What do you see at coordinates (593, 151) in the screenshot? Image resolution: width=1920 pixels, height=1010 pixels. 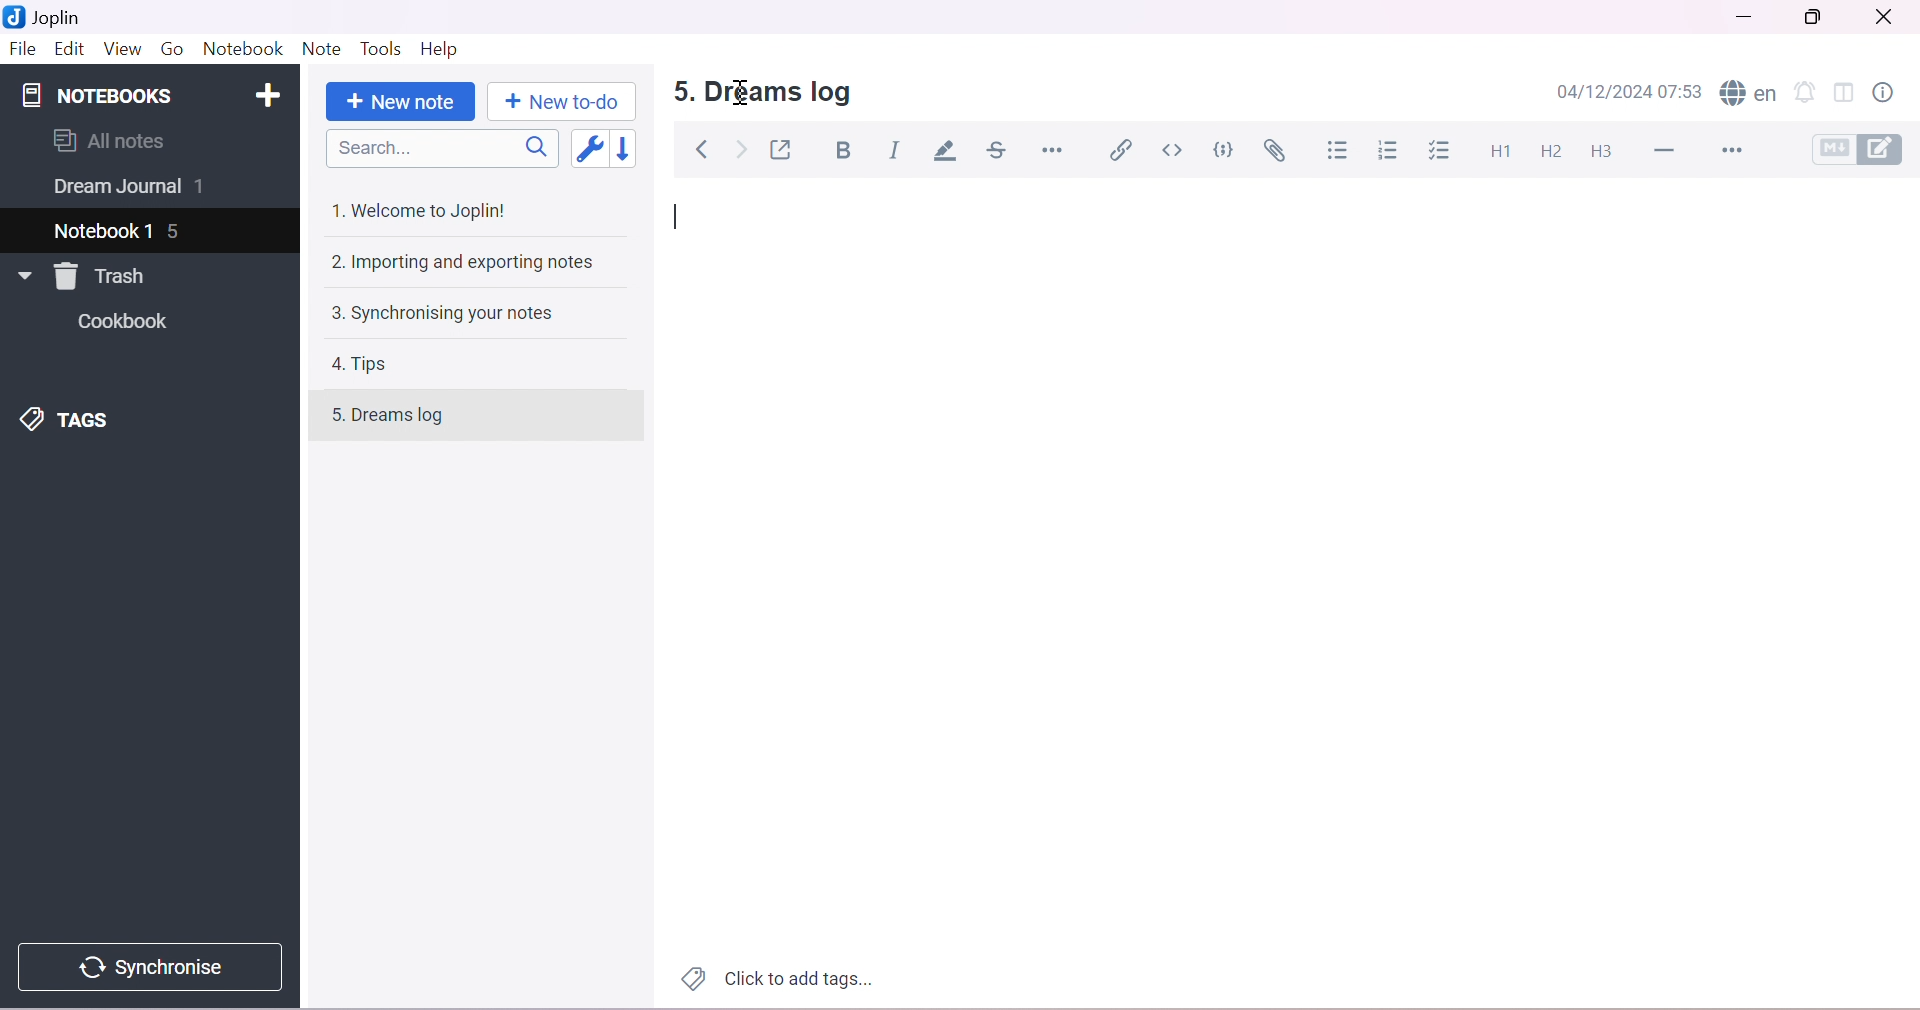 I see `Toggle sort order field` at bounding box center [593, 151].